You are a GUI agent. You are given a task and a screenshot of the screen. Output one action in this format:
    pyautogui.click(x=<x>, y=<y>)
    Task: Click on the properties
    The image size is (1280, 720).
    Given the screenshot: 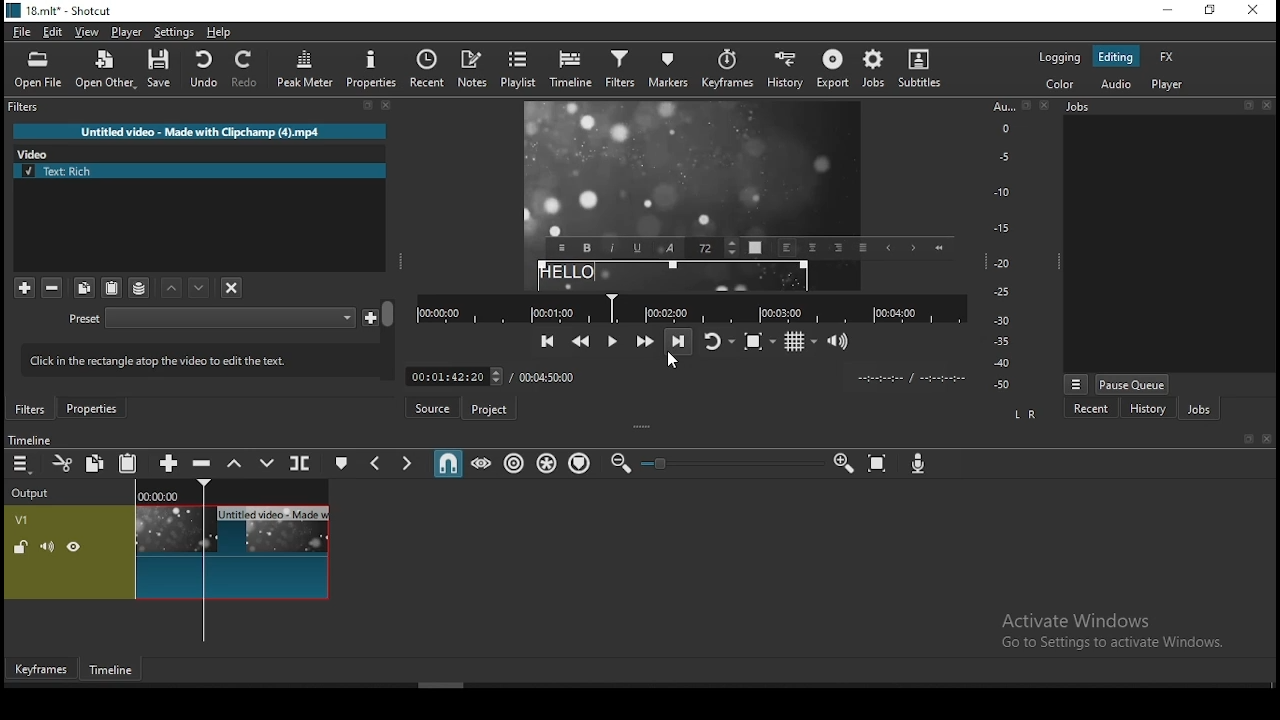 What is the action you would take?
    pyautogui.click(x=91, y=408)
    